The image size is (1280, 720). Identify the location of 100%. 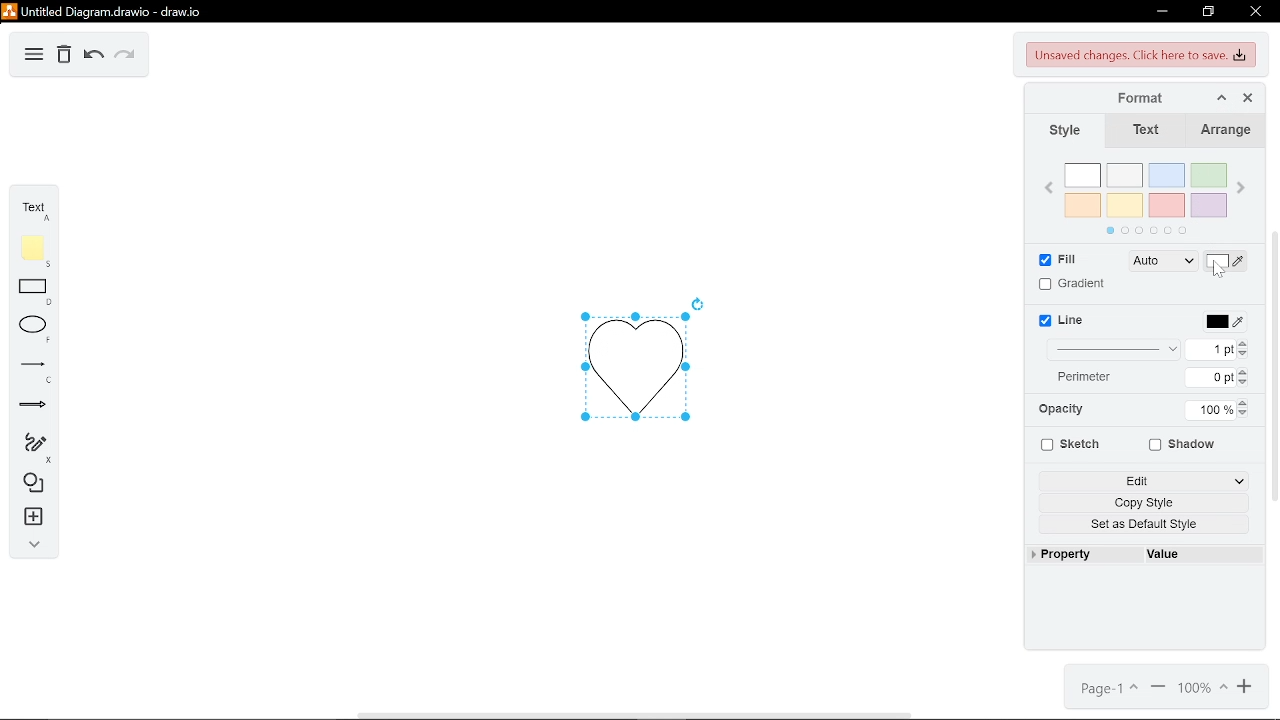
(1205, 688).